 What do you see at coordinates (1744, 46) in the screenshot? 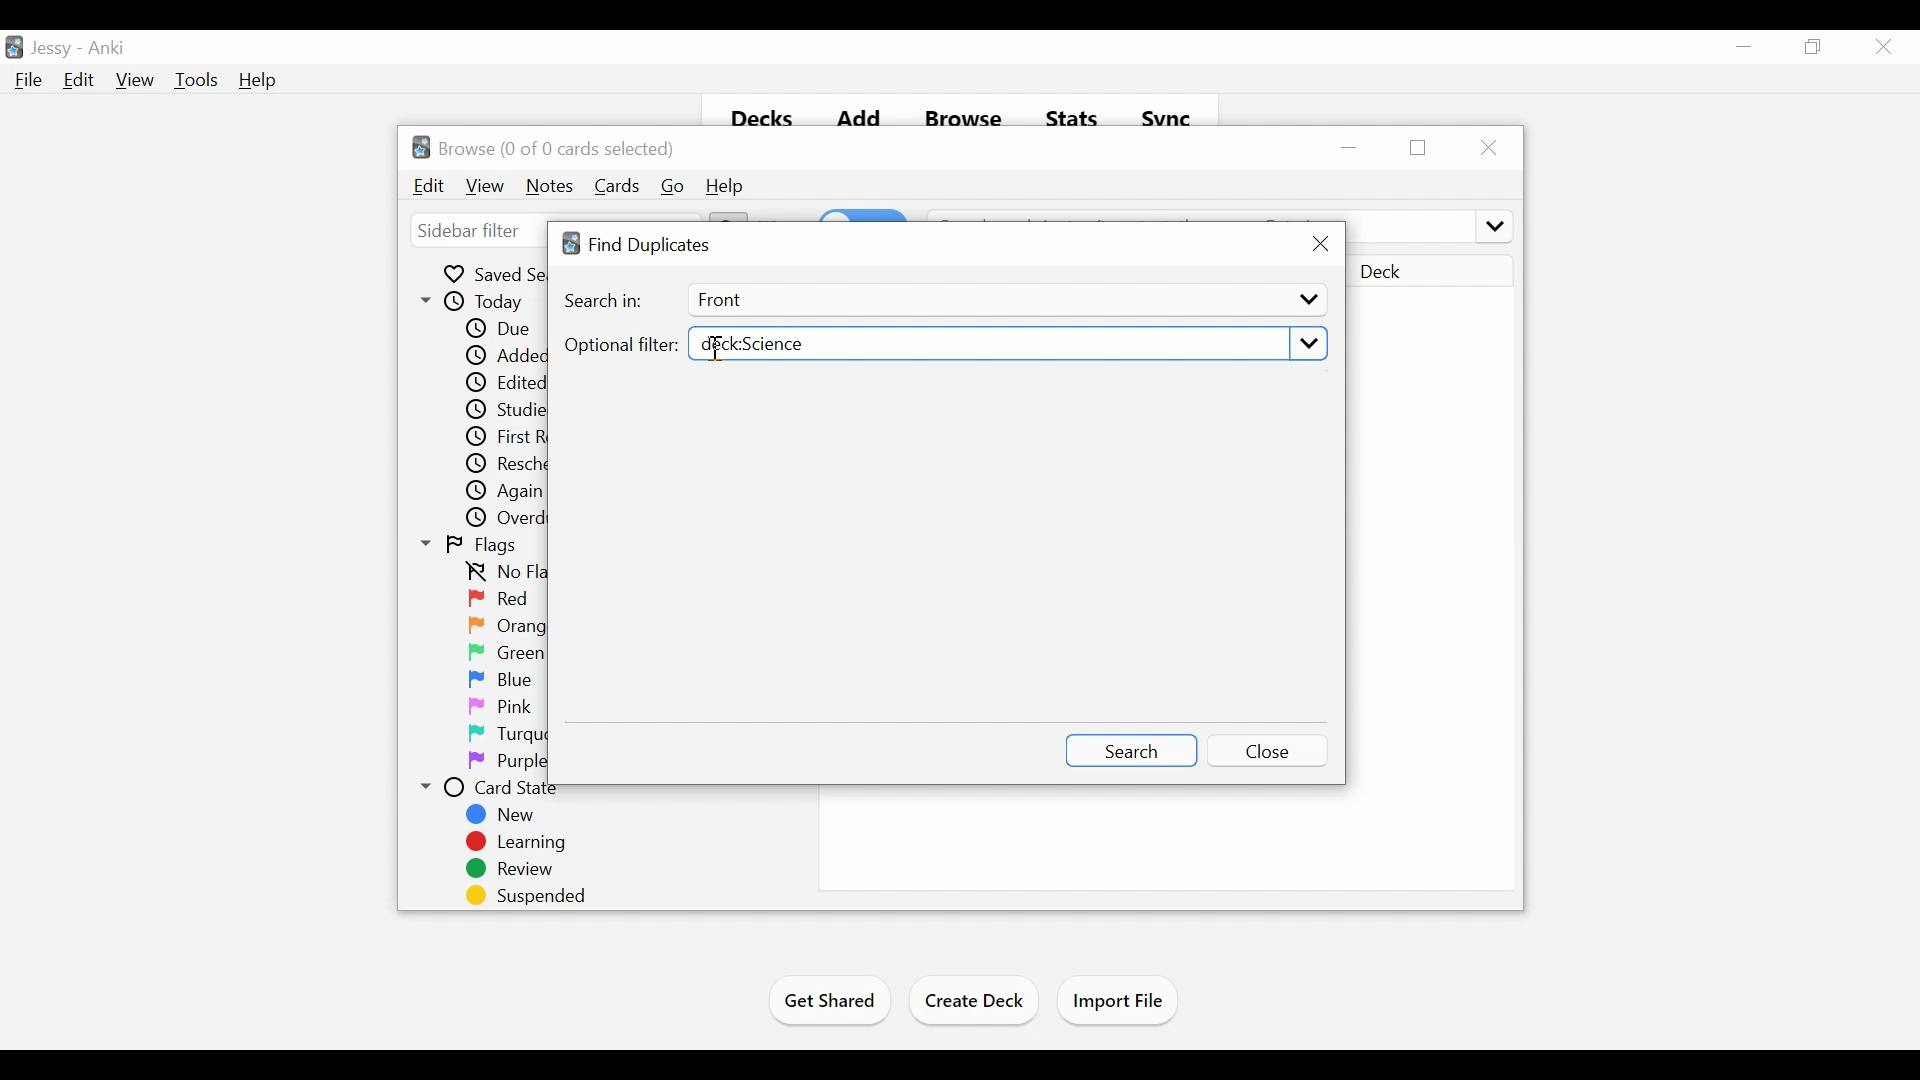
I see `minimize` at bounding box center [1744, 46].